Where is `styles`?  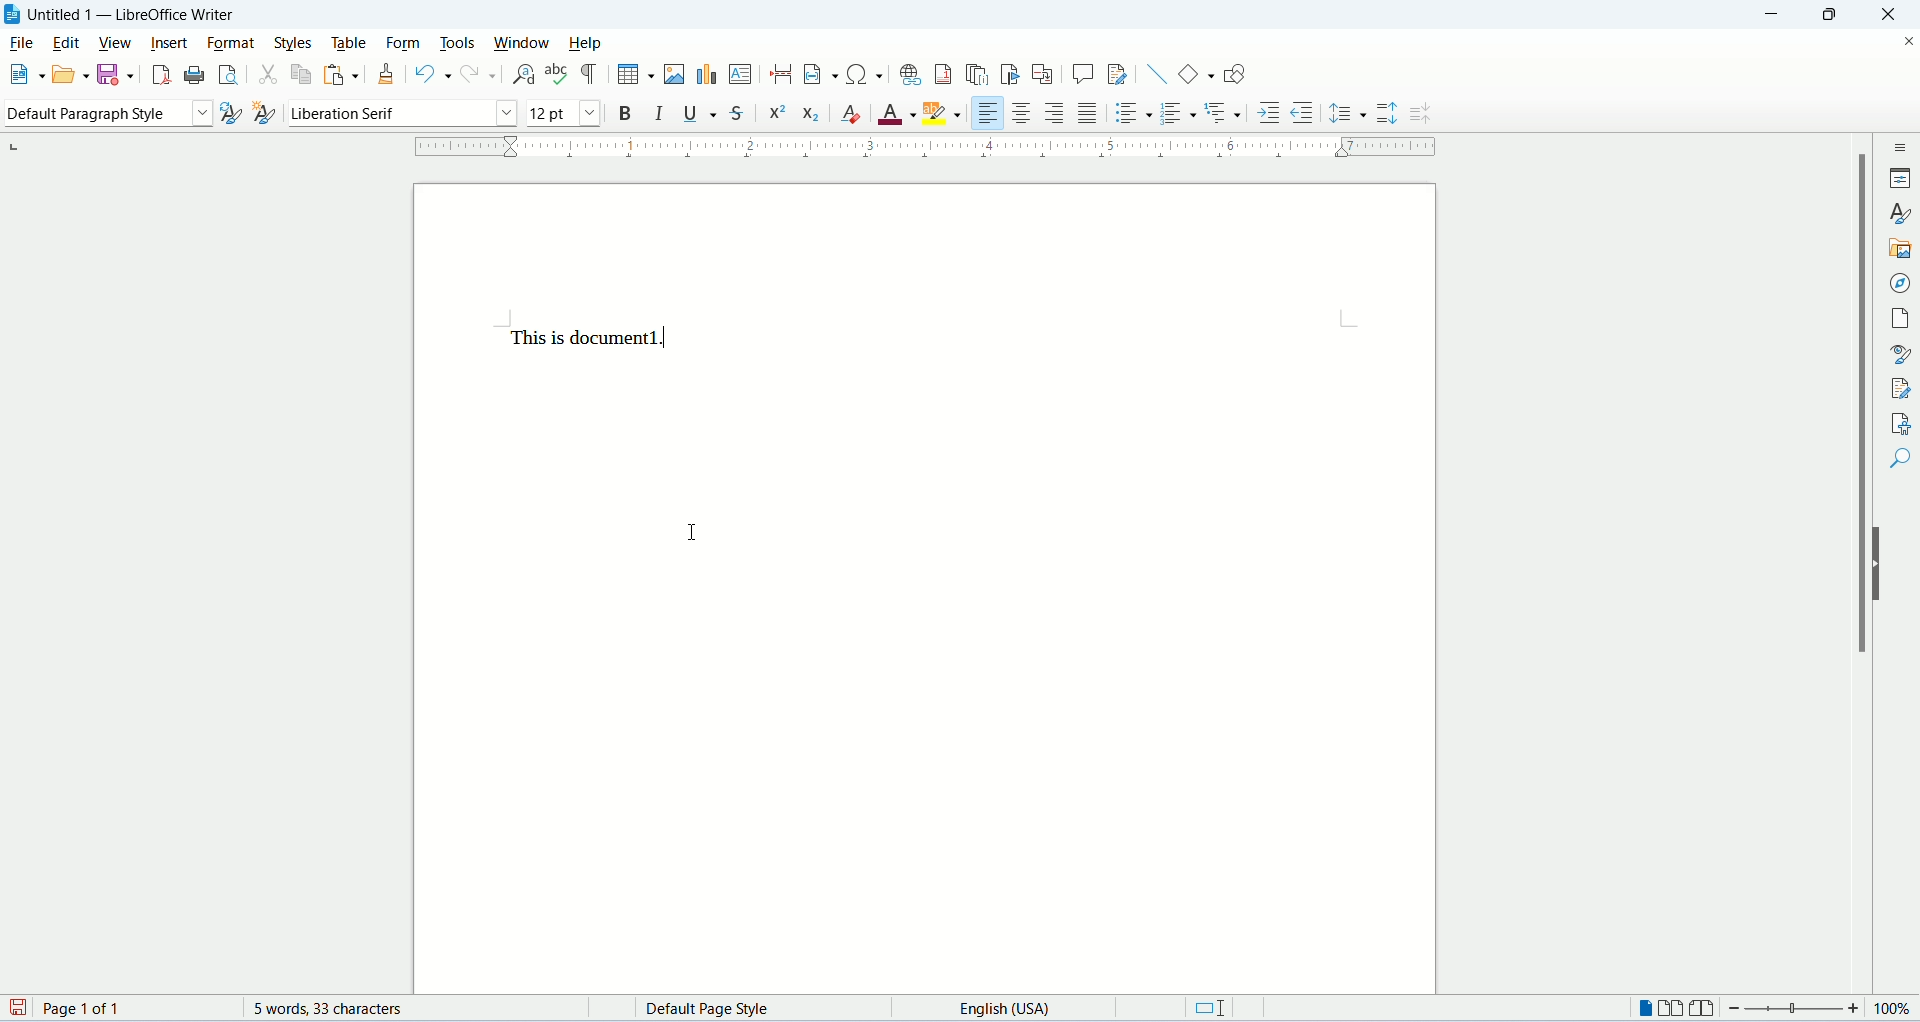 styles is located at coordinates (296, 43).